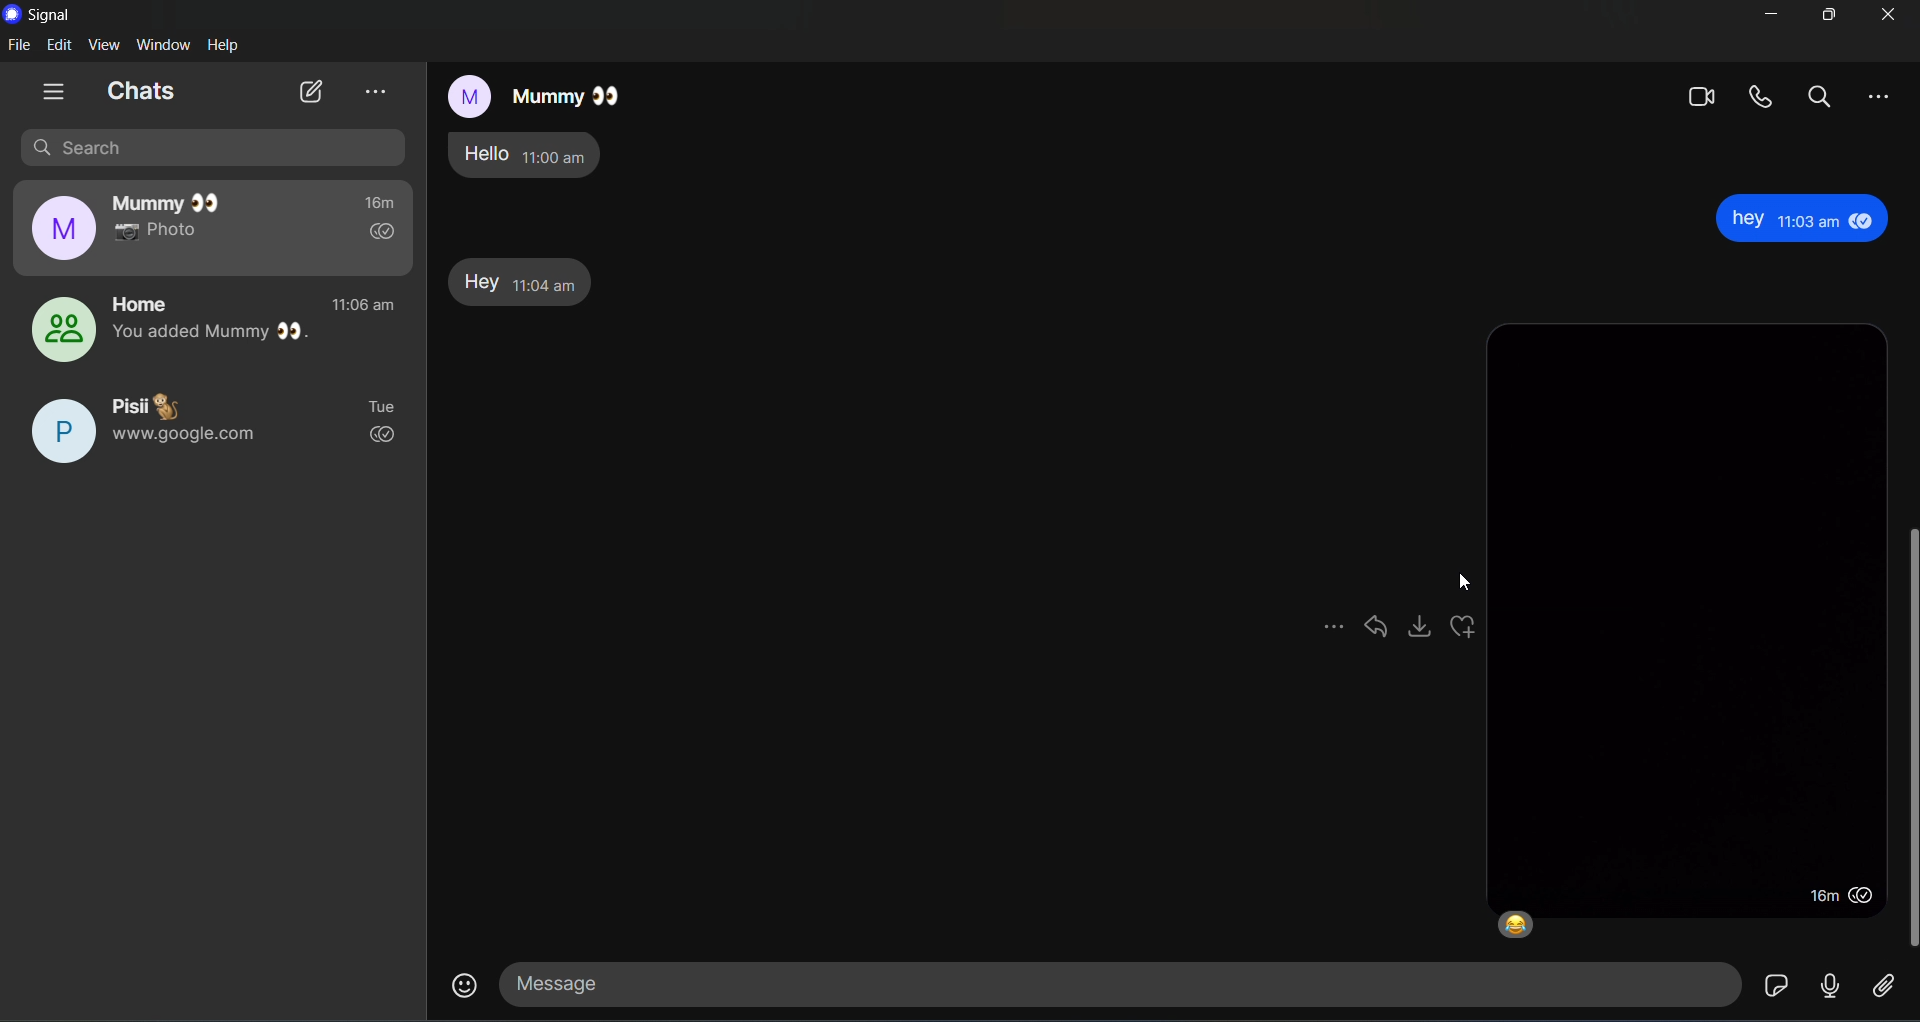  What do you see at coordinates (1882, 989) in the screenshot?
I see `file share` at bounding box center [1882, 989].